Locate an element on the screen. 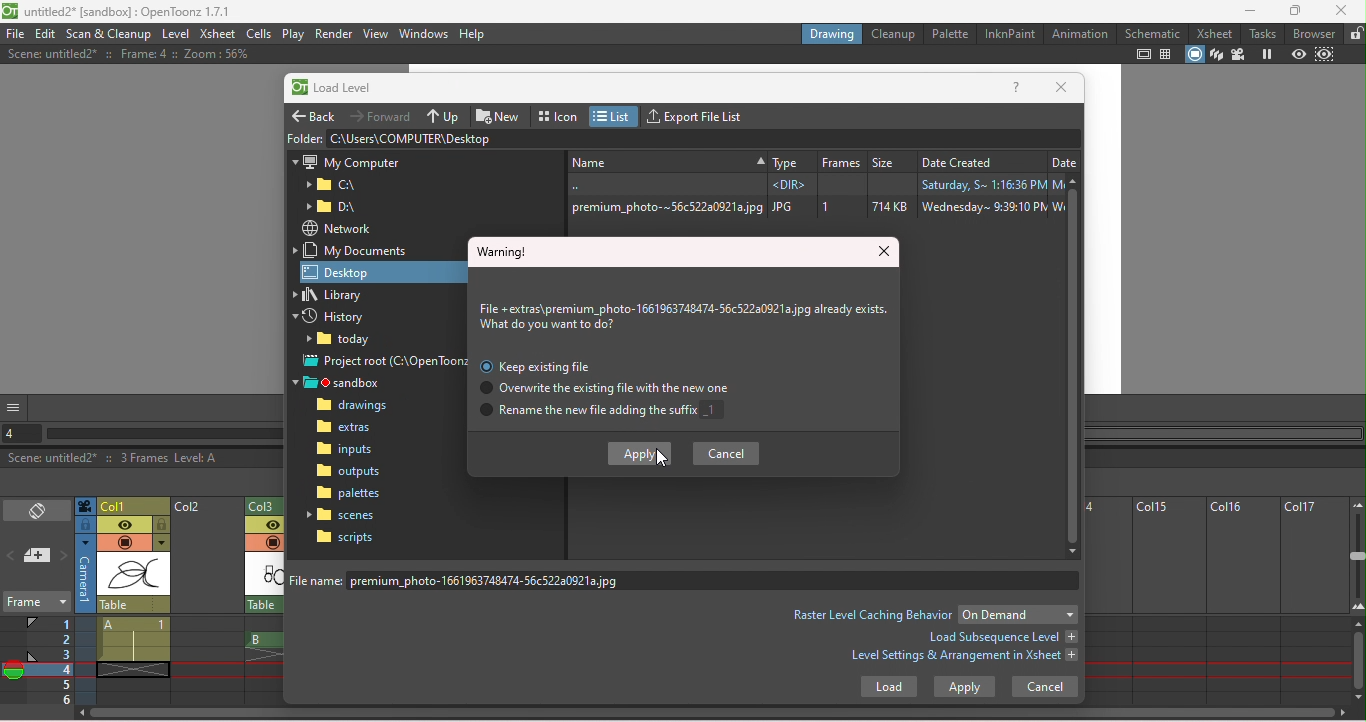 This screenshot has height=722, width=1366. Camera stand view is located at coordinates (1196, 55).